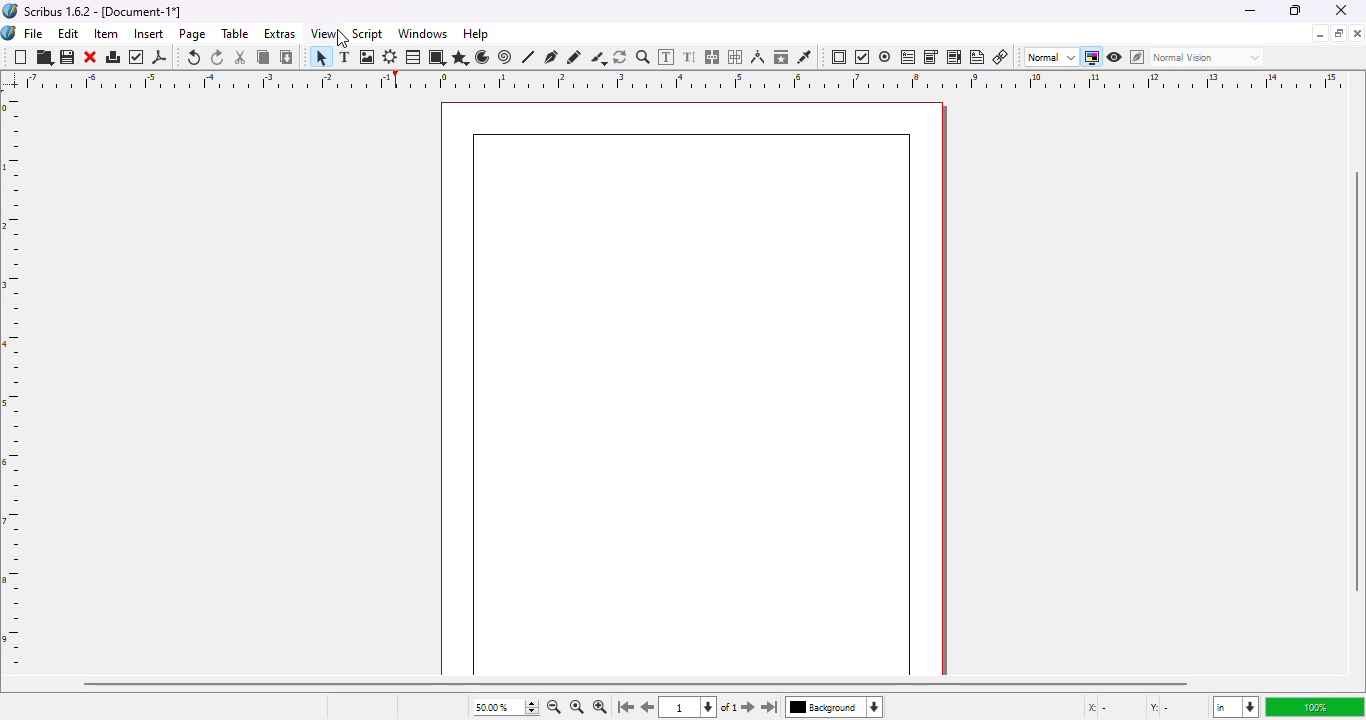 The image size is (1366, 720). Describe the element at coordinates (414, 57) in the screenshot. I see `table` at that location.